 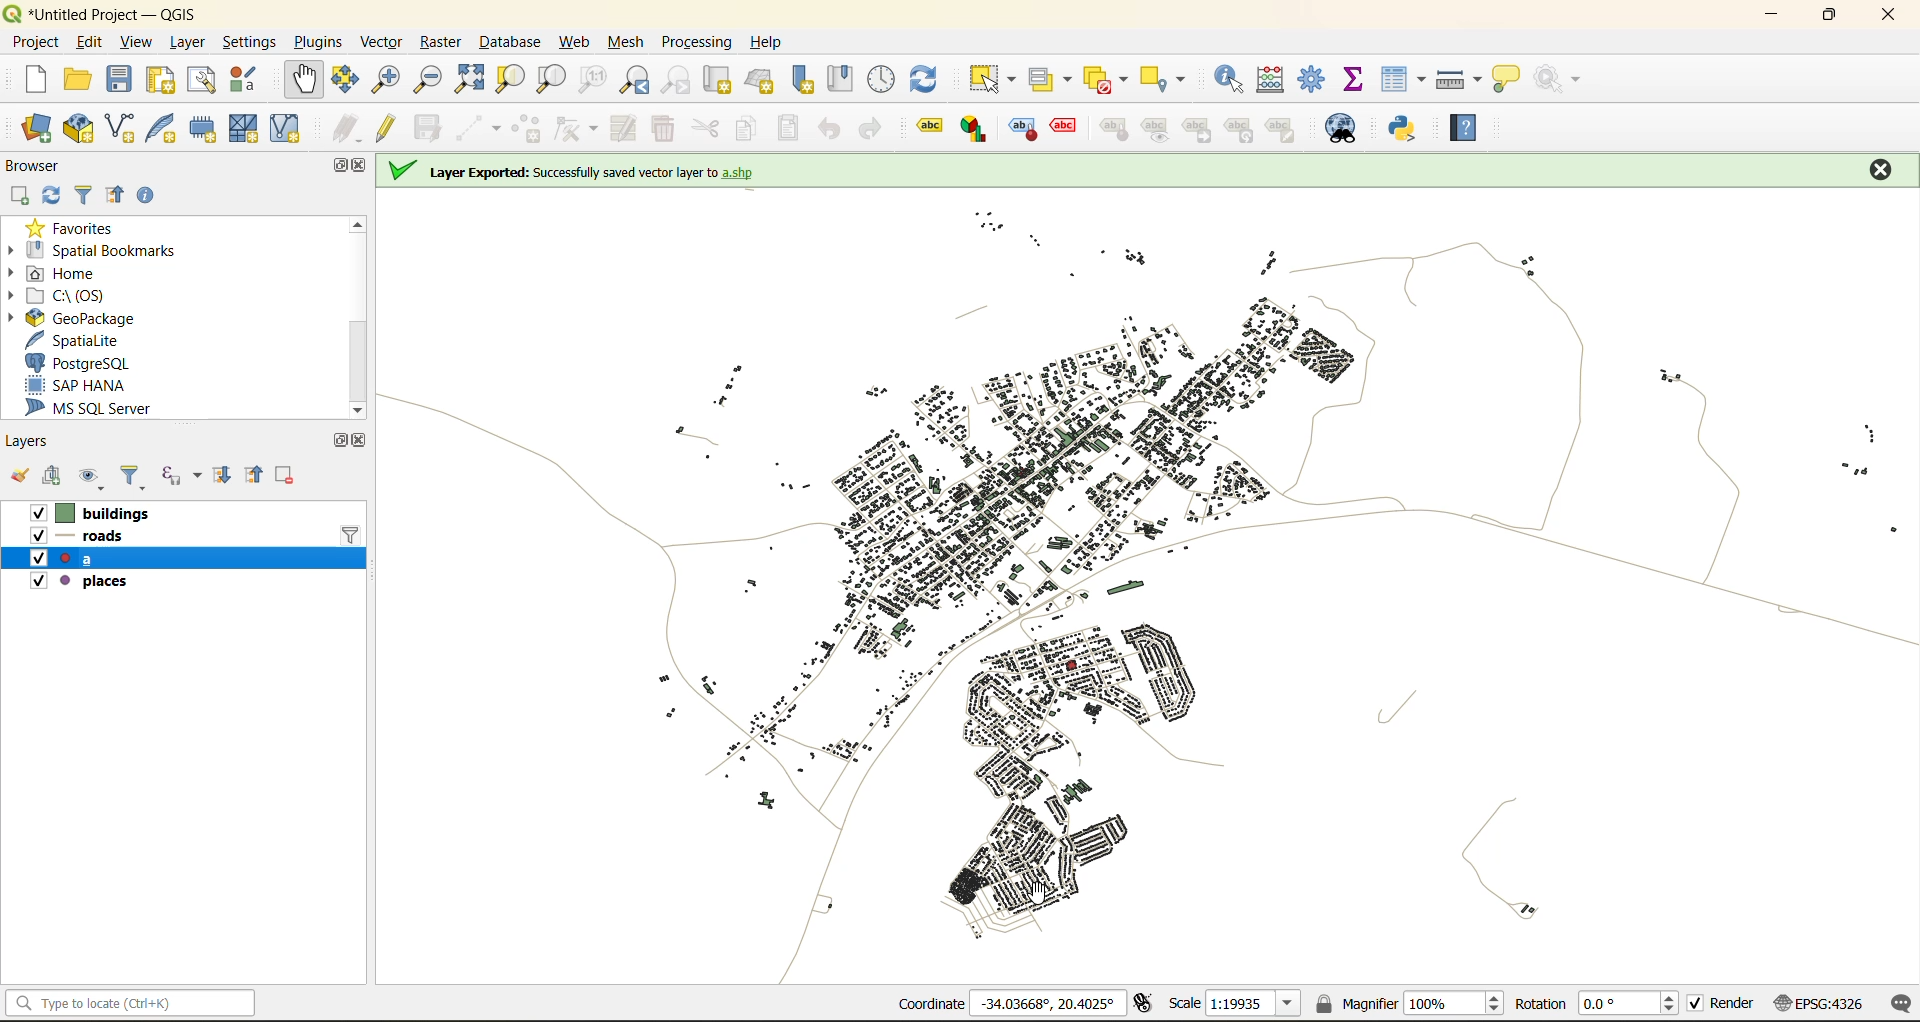 What do you see at coordinates (972, 129) in the screenshot?
I see `layer diagram` at bounding box center [972, 129].